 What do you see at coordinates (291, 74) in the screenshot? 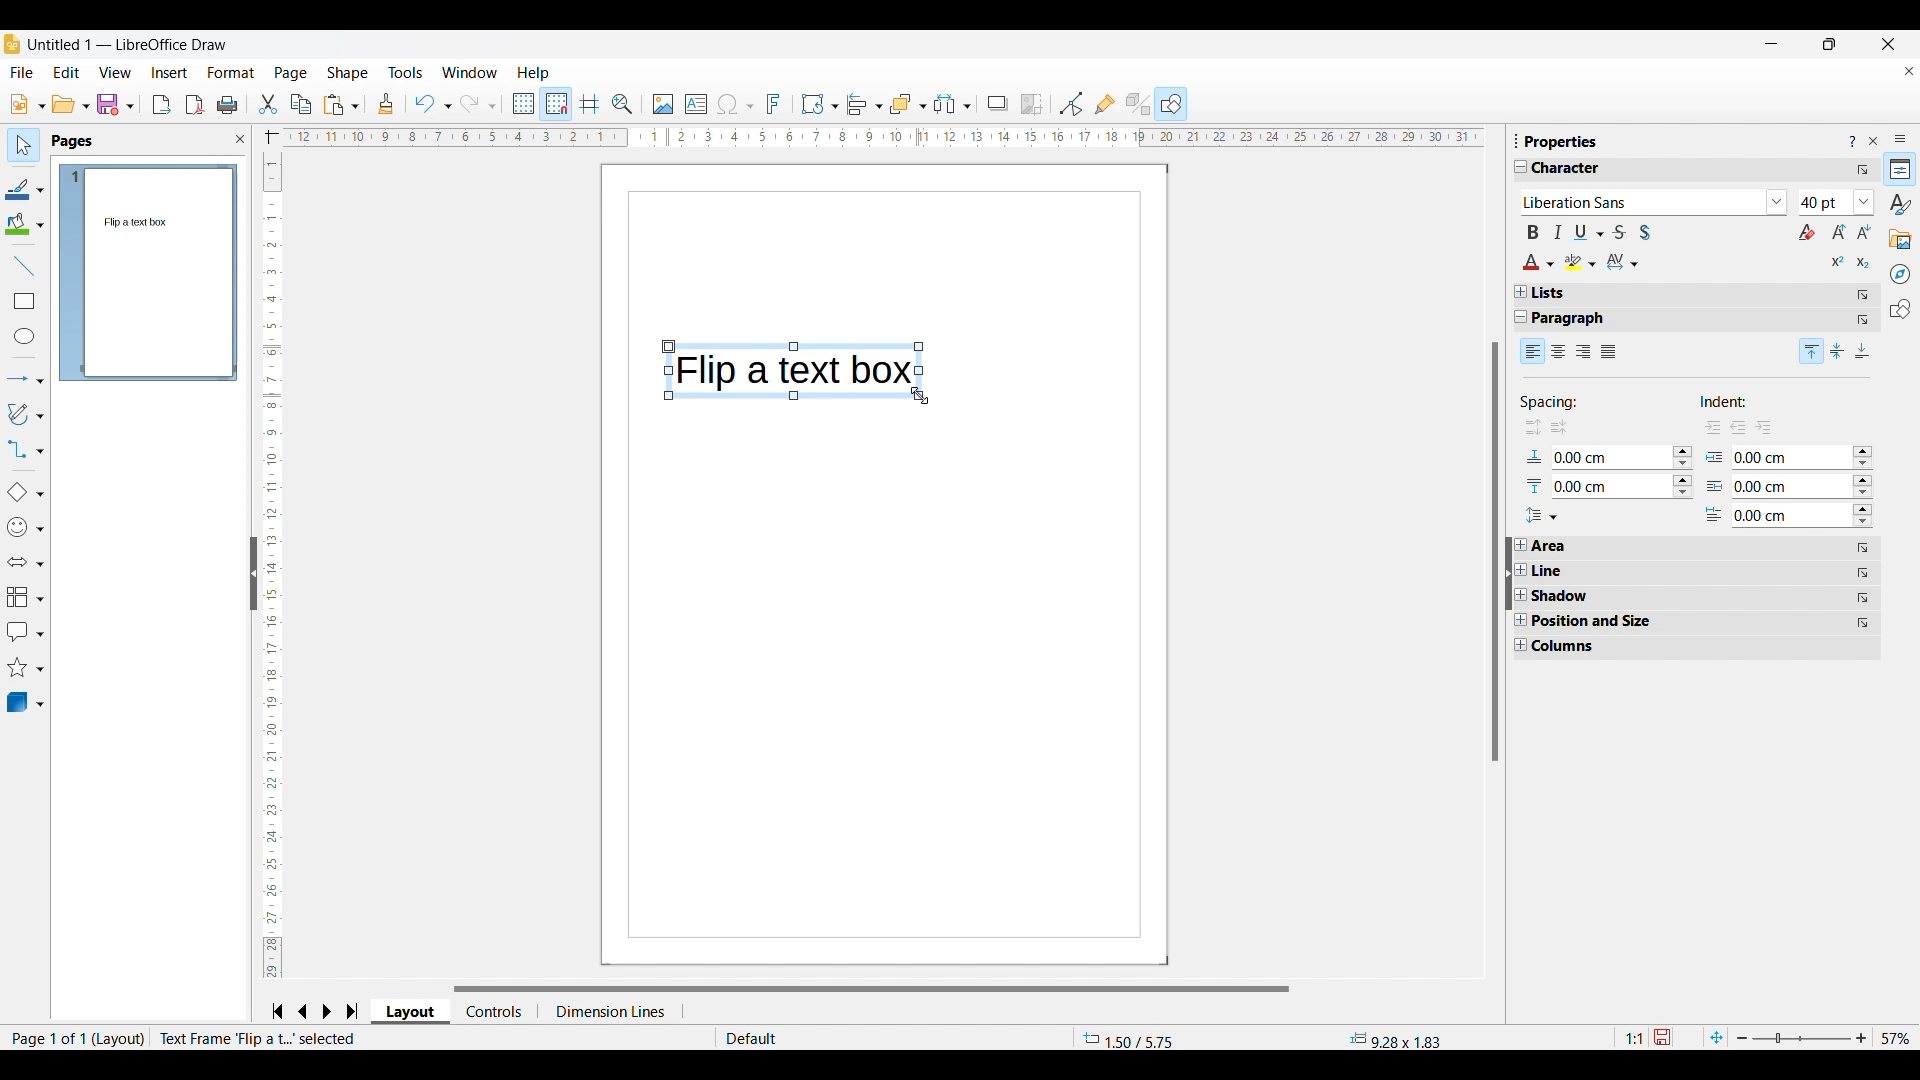
I see `Page menu` at bounding box center [291, 74].